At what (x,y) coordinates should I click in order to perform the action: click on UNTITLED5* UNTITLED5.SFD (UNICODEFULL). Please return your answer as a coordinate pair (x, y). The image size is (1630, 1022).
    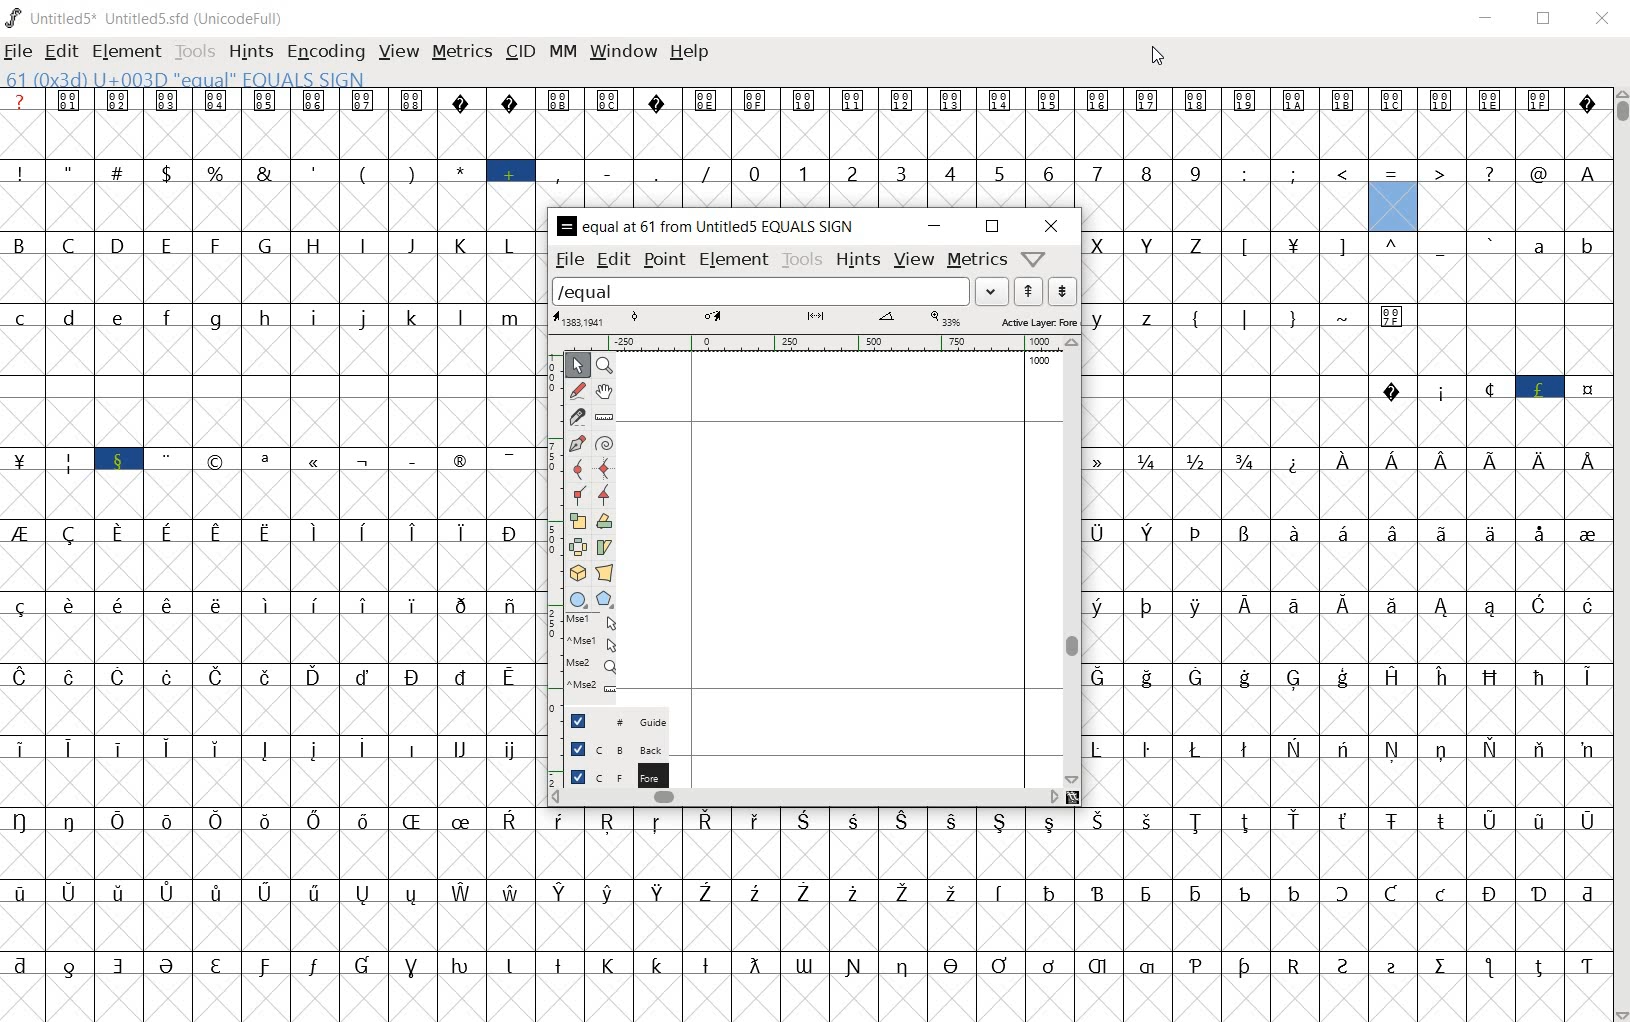
    Looking at the image, I should click on (150, 17).